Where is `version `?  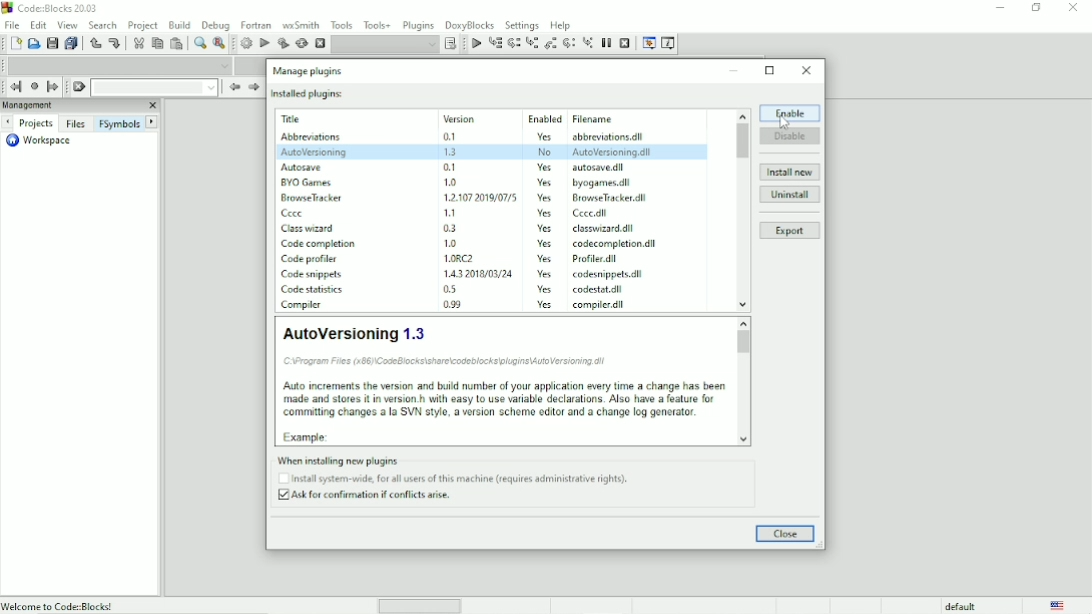 version  is located at coordinates (450, 182).